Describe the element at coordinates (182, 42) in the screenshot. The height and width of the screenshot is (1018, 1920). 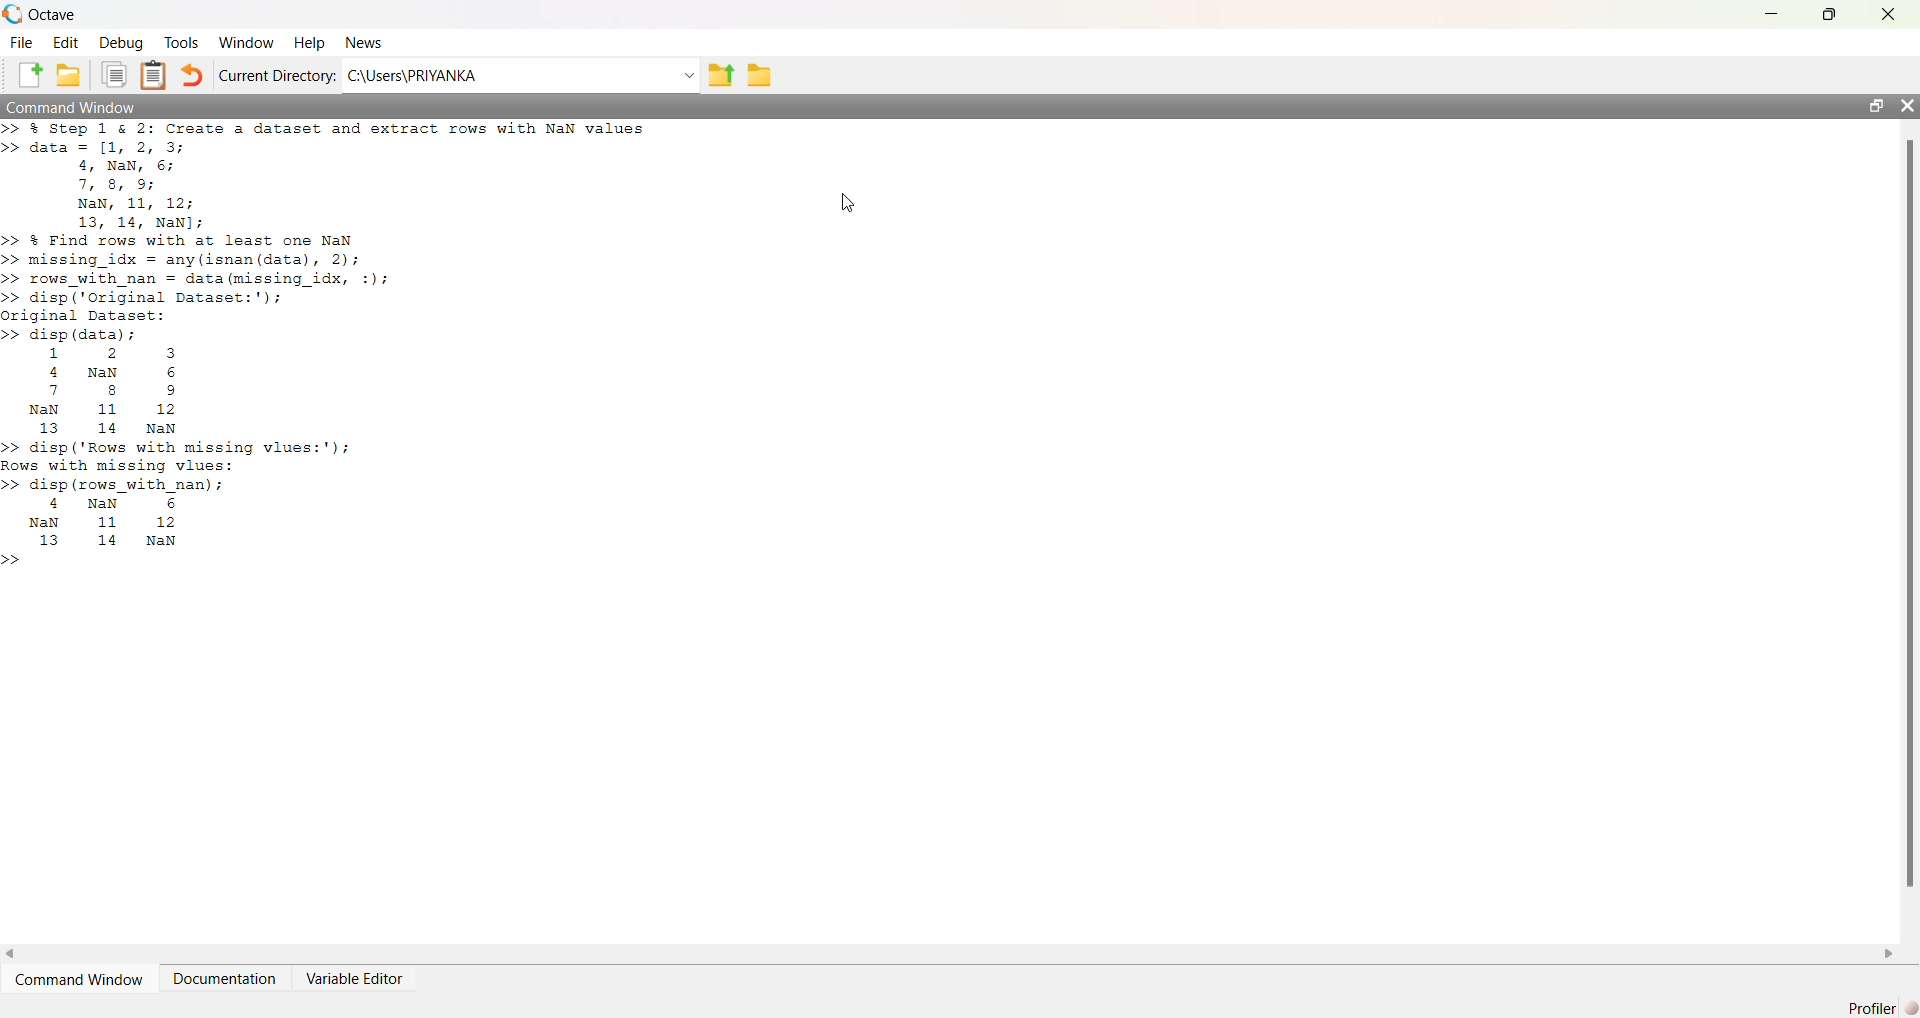
I see `Tools` at that location.